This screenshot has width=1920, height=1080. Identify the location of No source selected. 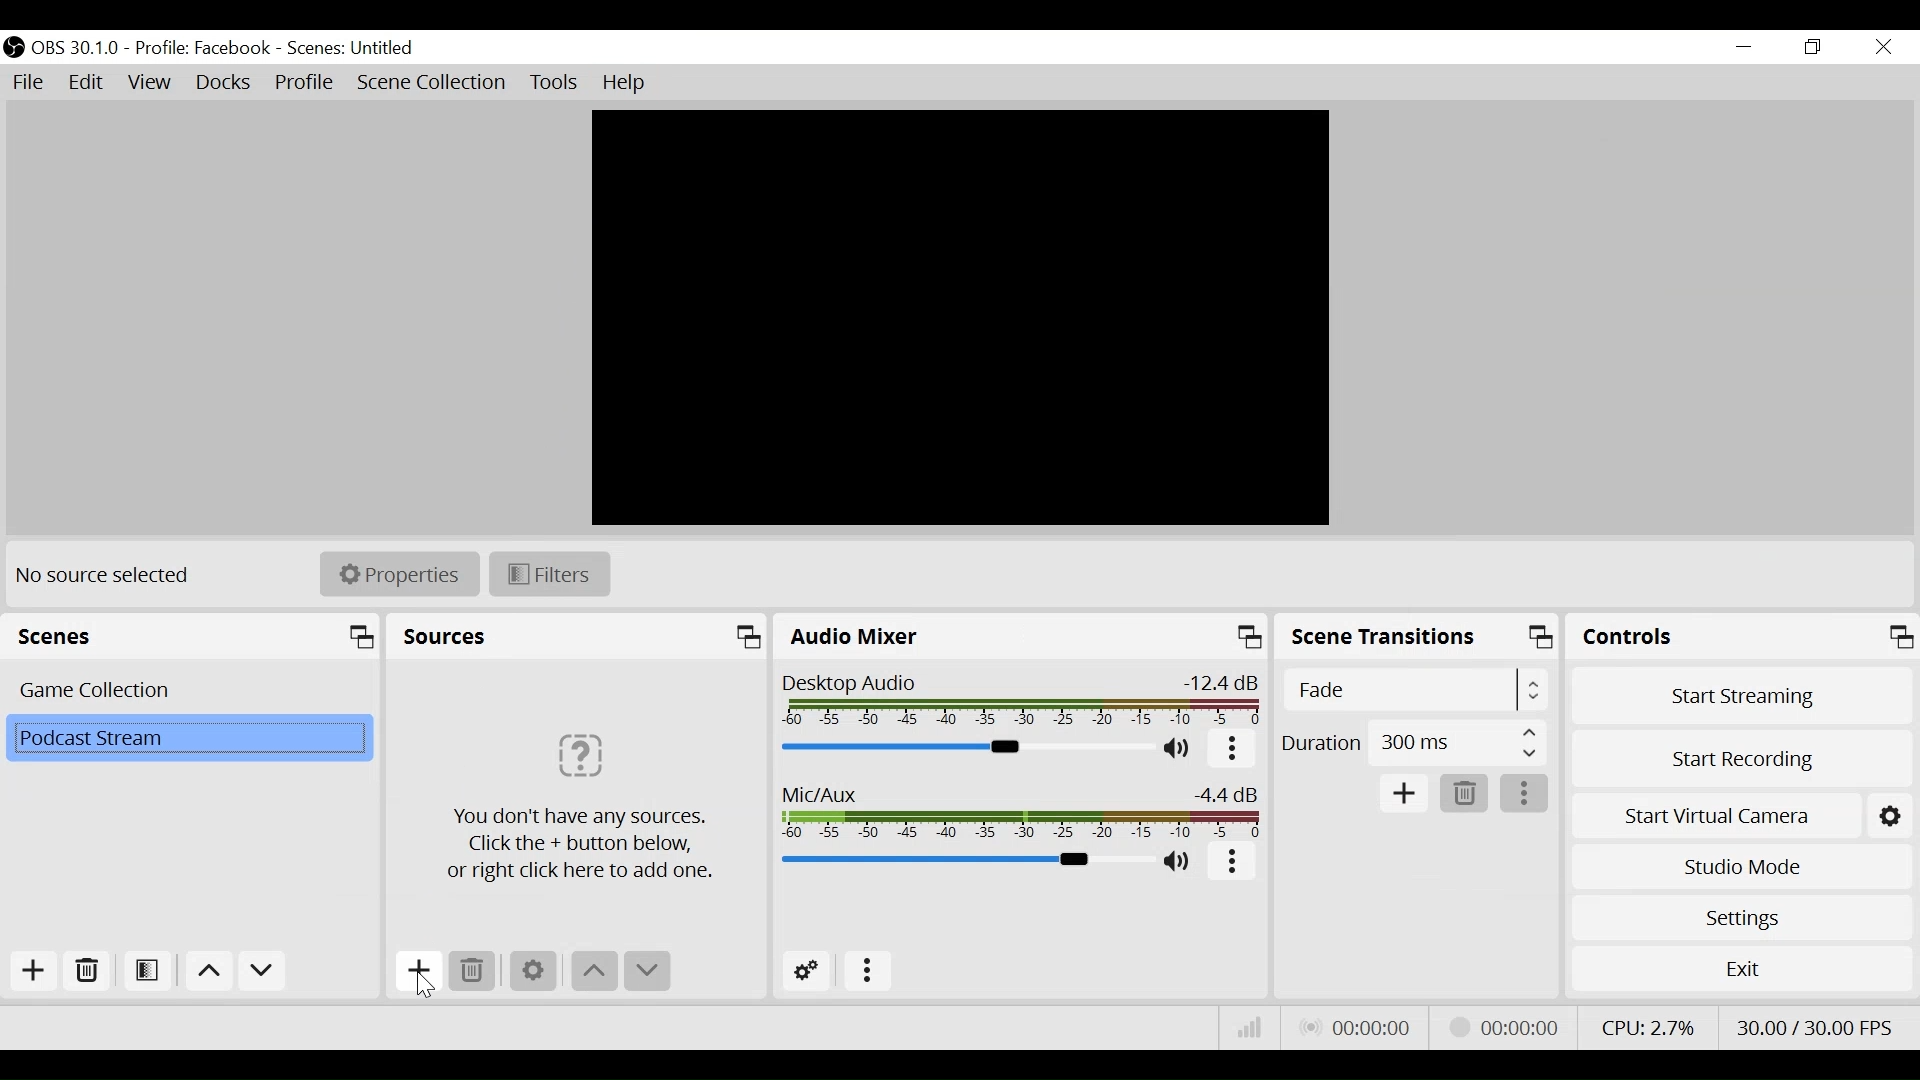
(116, 574).